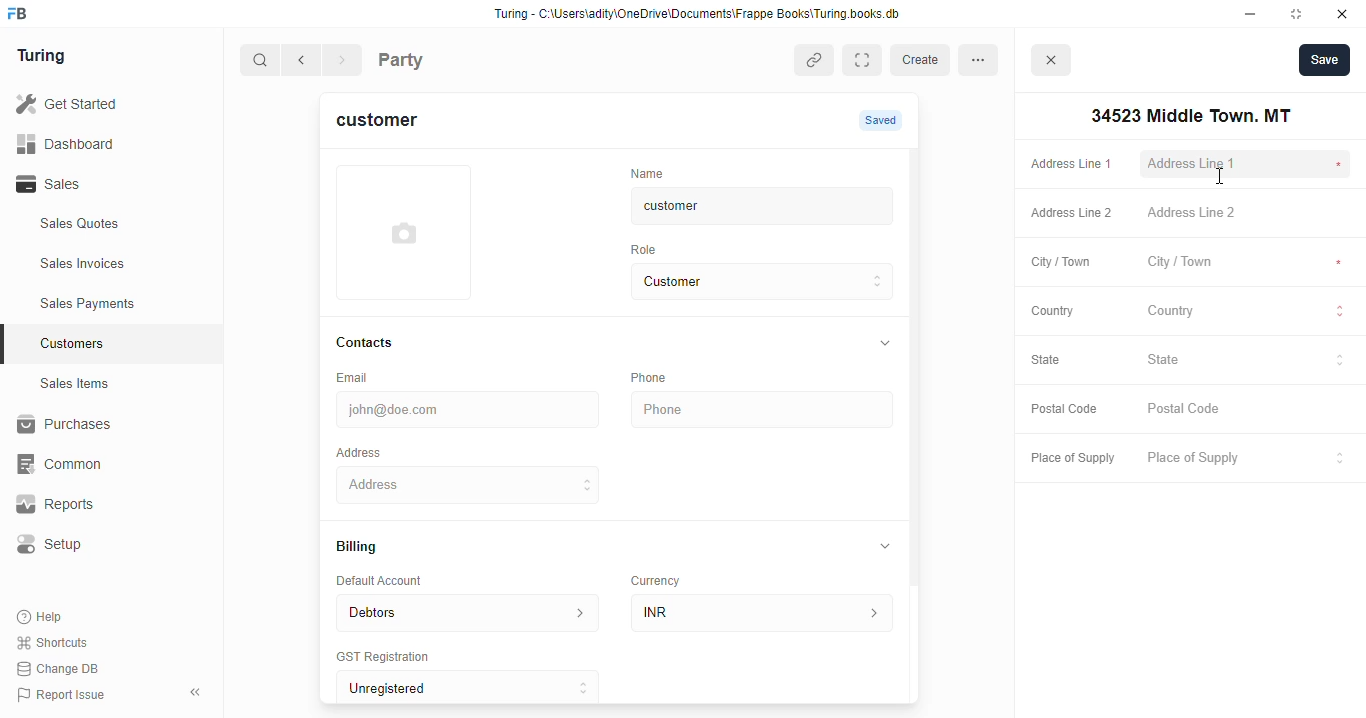 This screenshot has height=718, width=1366. I want to click on ‘Common, so click(100, 464).